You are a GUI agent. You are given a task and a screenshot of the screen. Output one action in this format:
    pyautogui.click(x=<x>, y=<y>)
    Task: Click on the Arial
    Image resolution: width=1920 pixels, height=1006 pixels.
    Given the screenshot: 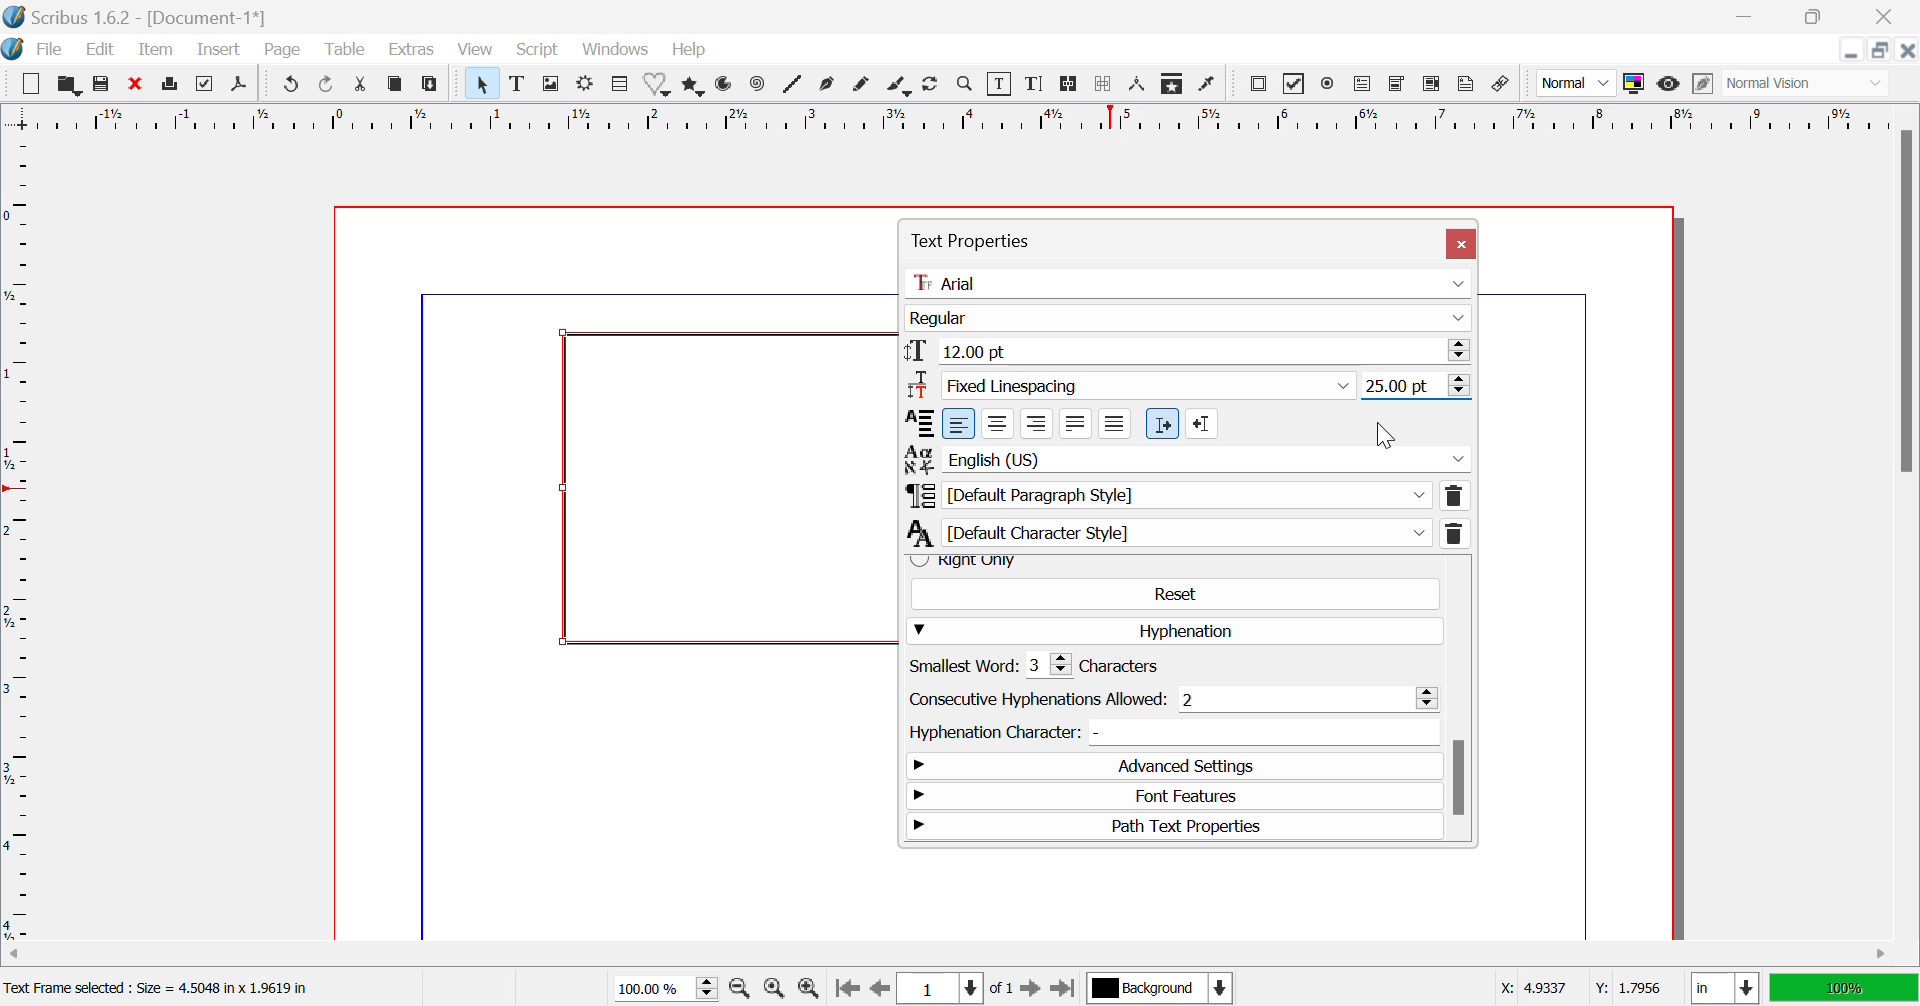 What is the action you would take?
    pyautogui.click(x=1192, y=282)
    